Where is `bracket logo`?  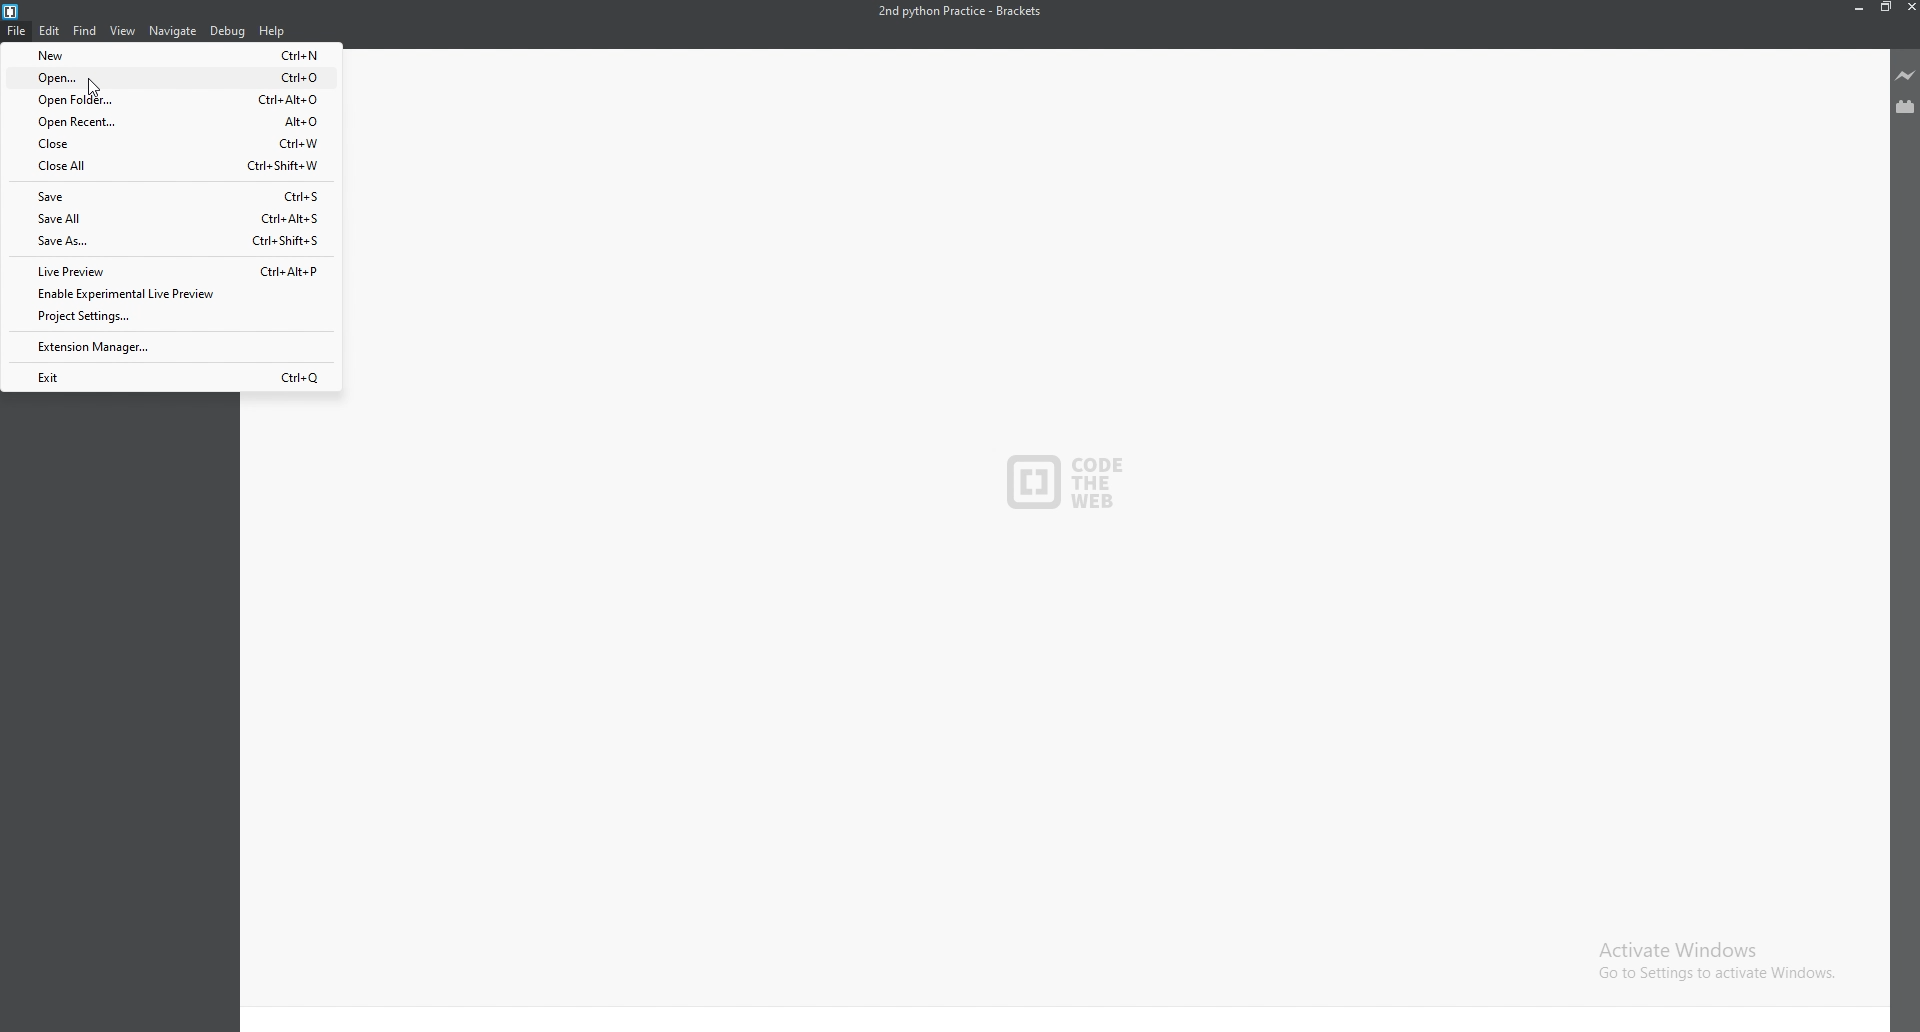 bracket logo is located at coordinates (18, 11).